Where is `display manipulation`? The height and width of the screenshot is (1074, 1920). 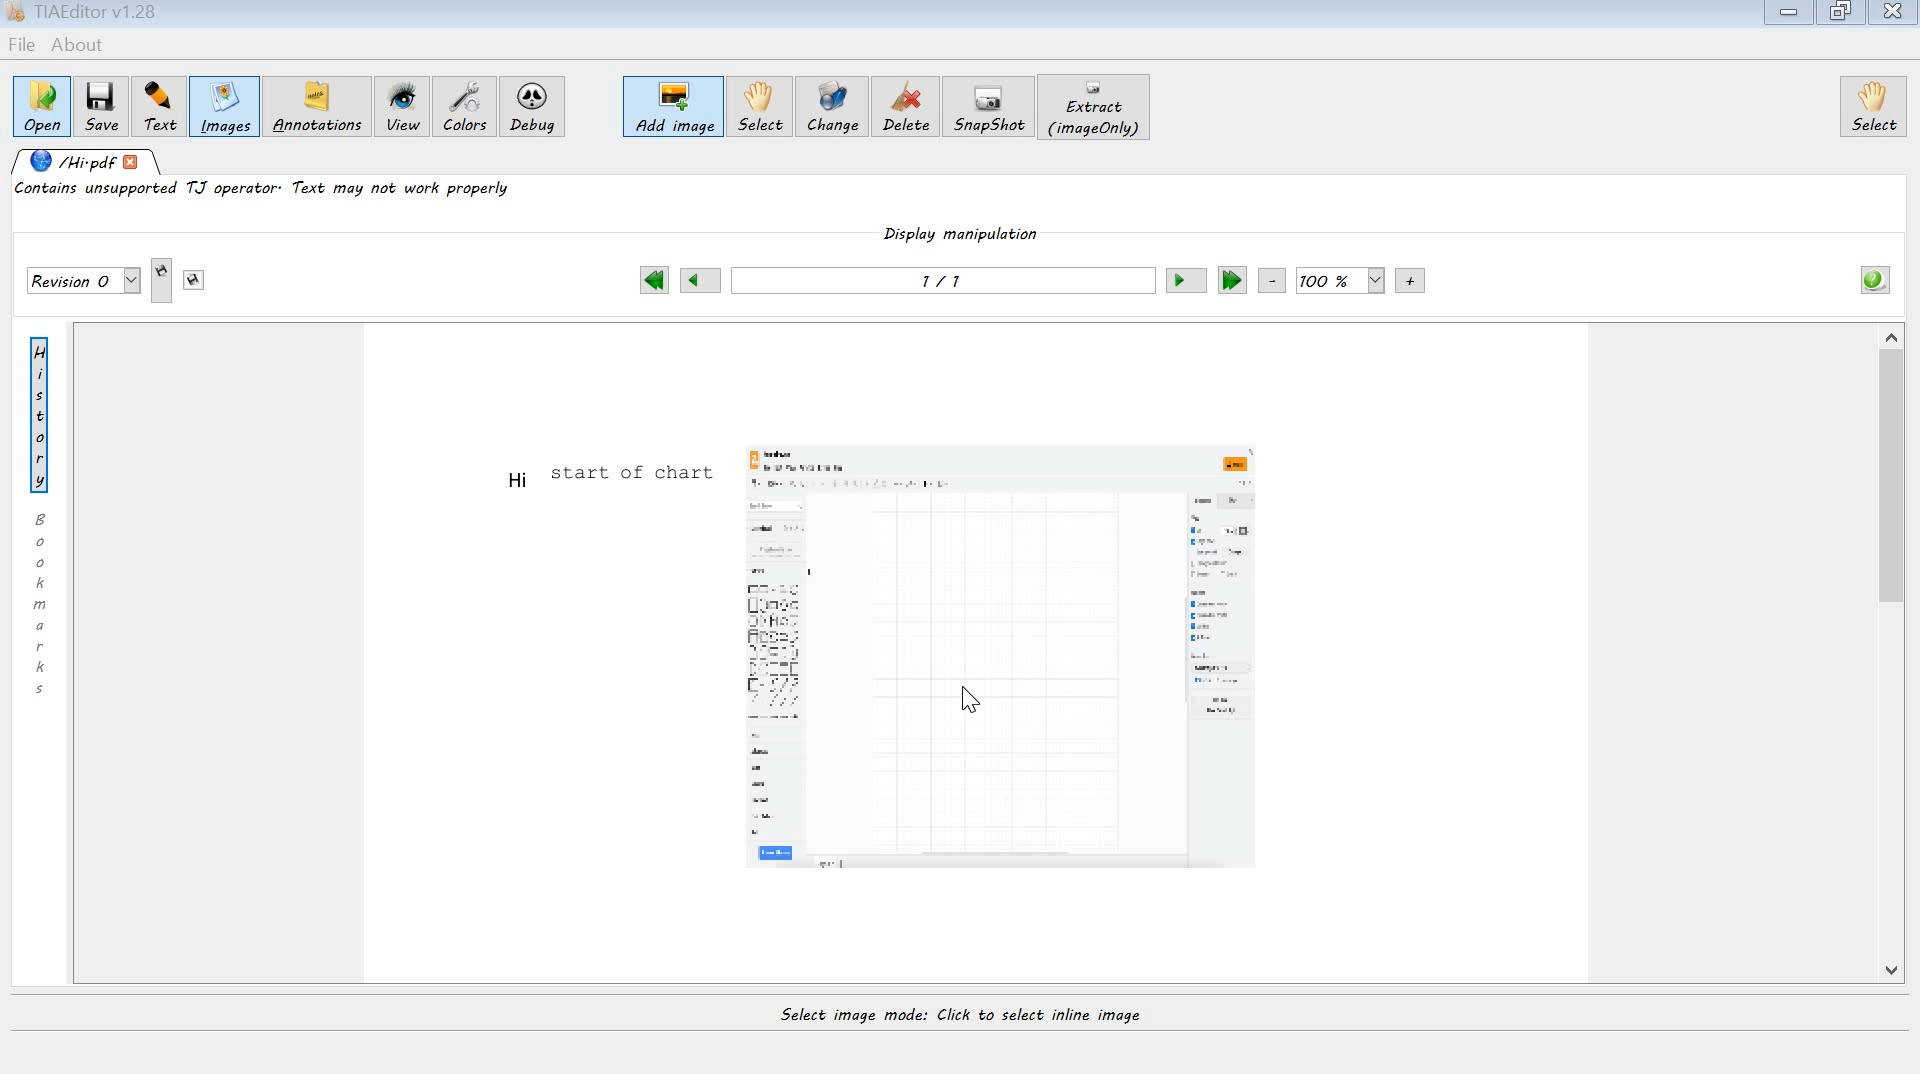 display manipulation is located at coordinates (964, 240).